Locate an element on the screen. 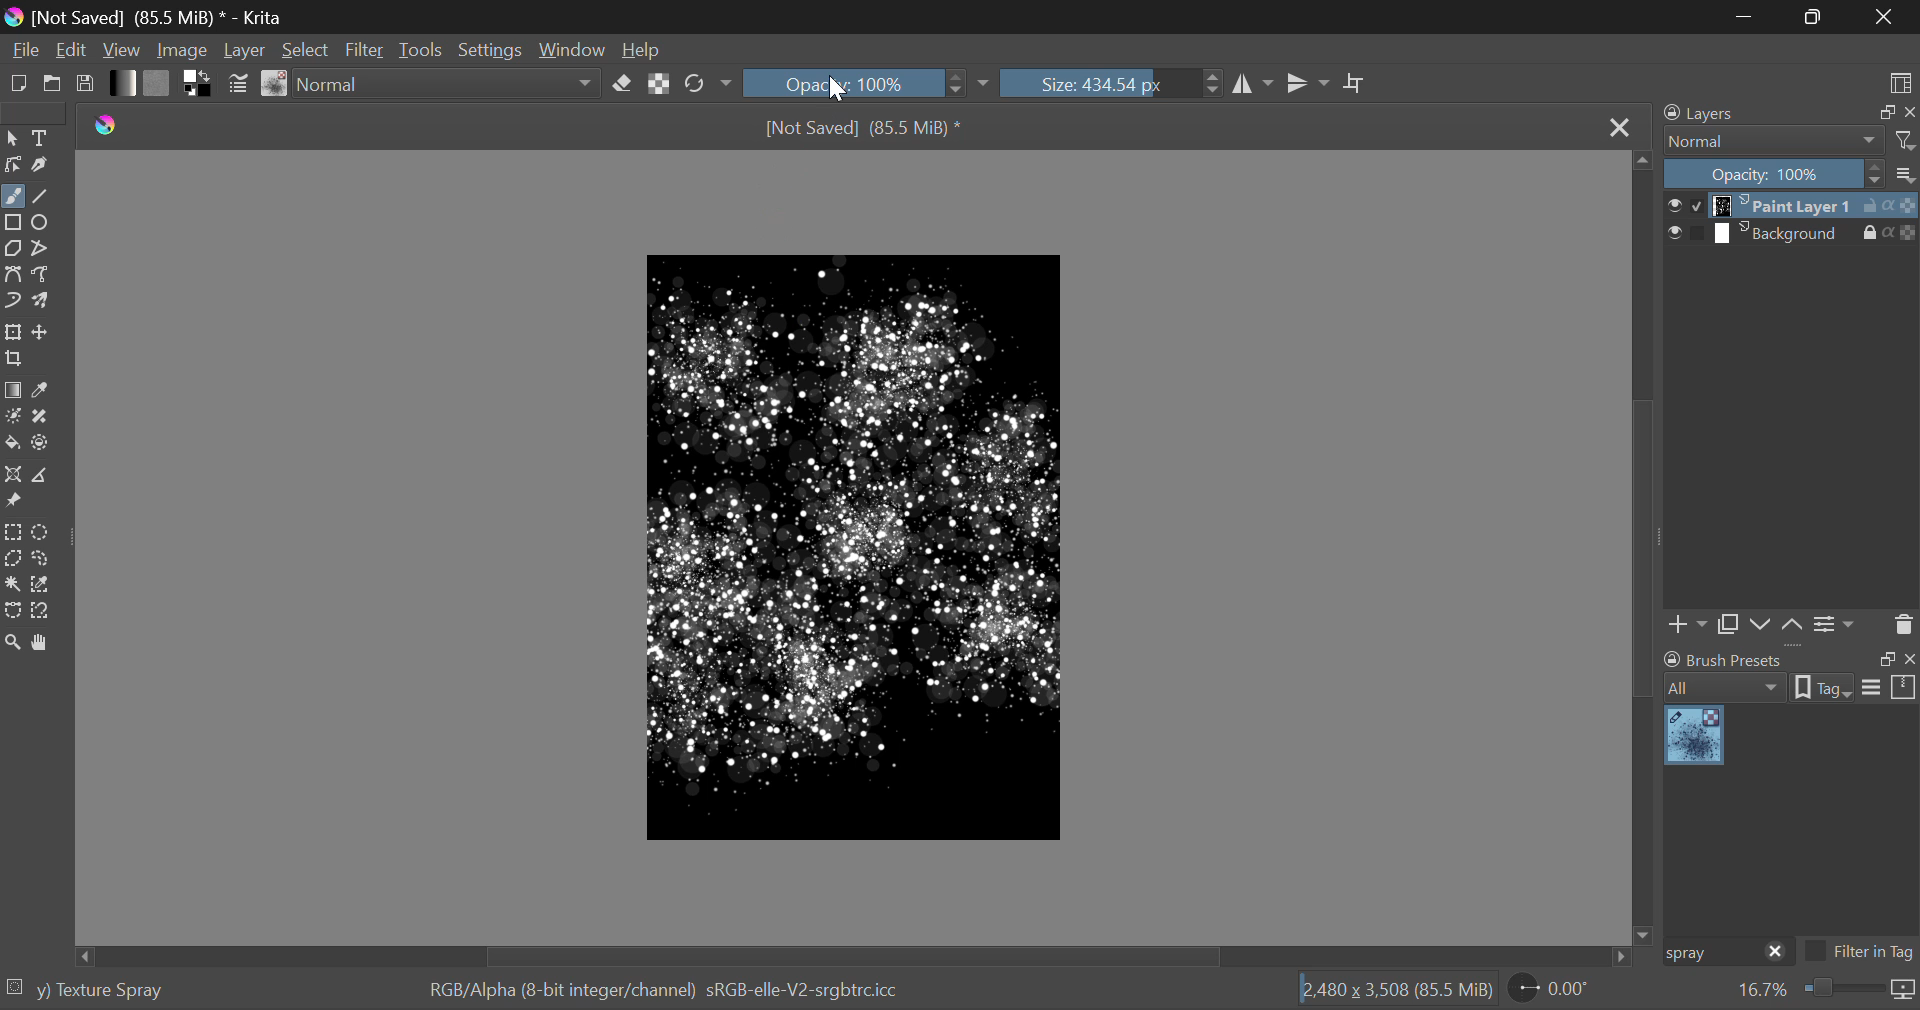  12,480 x 3,508 (69.2 MiB) is located at coordinates (1397, 989).